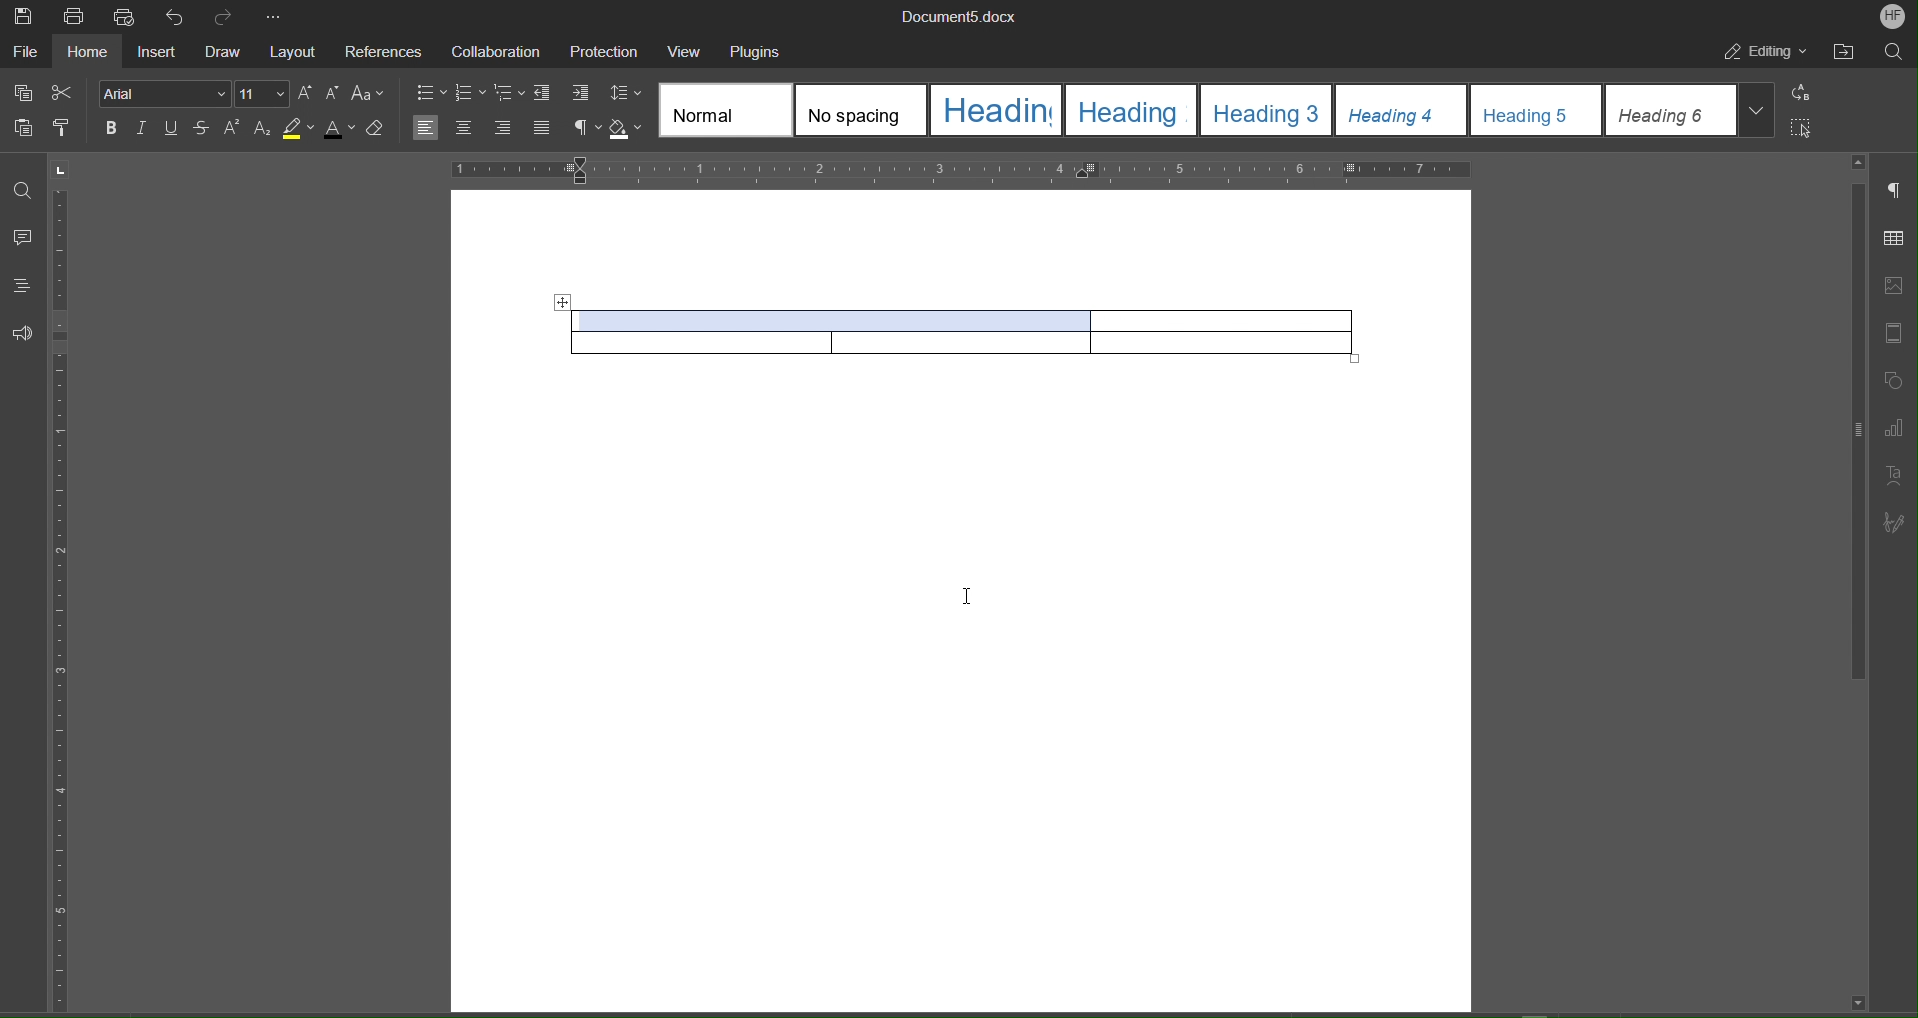 The width and height of the screenshot is (1918, 1018). I want to click on Highlight, so click(299, 128).